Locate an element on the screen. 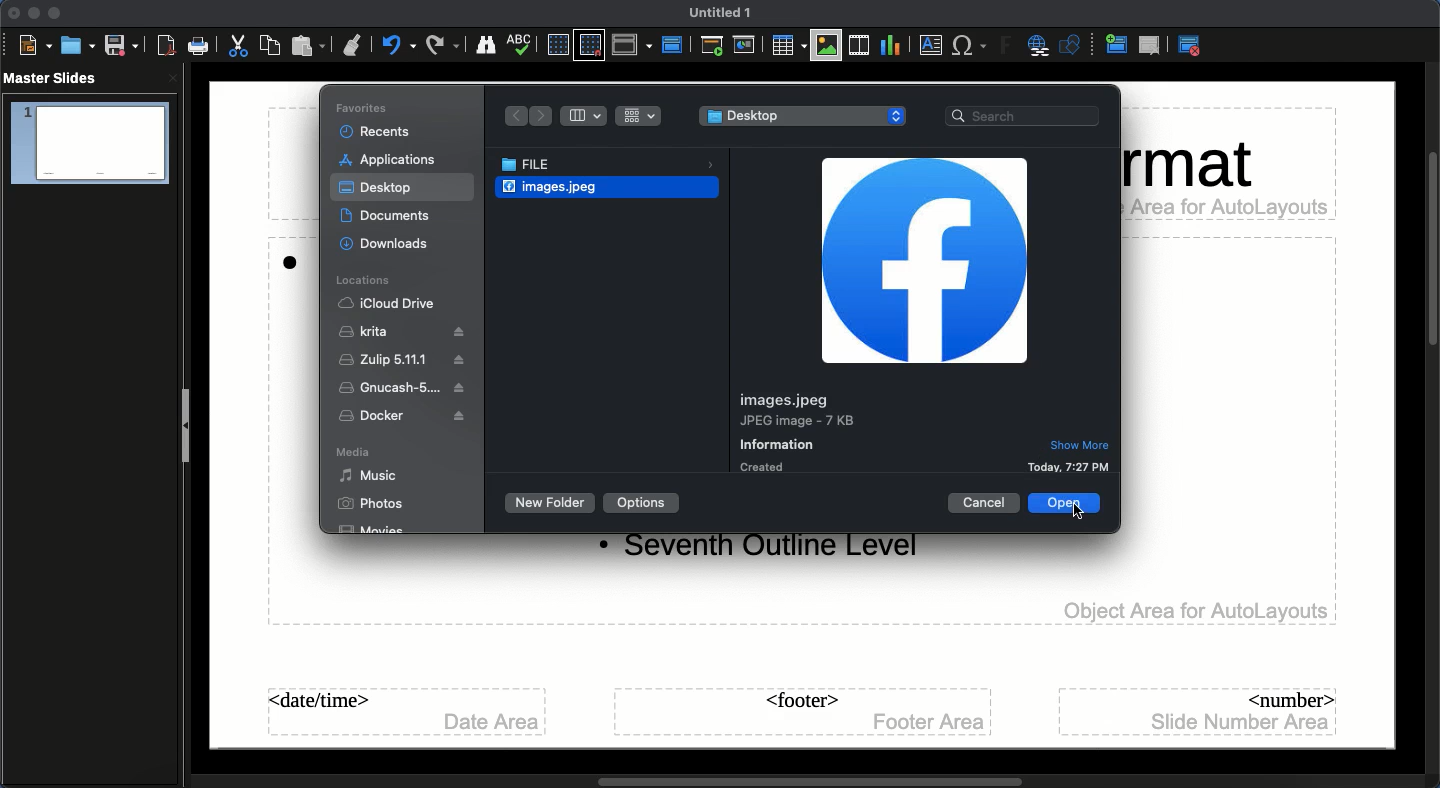  Options is located at coordinates (643, 502).